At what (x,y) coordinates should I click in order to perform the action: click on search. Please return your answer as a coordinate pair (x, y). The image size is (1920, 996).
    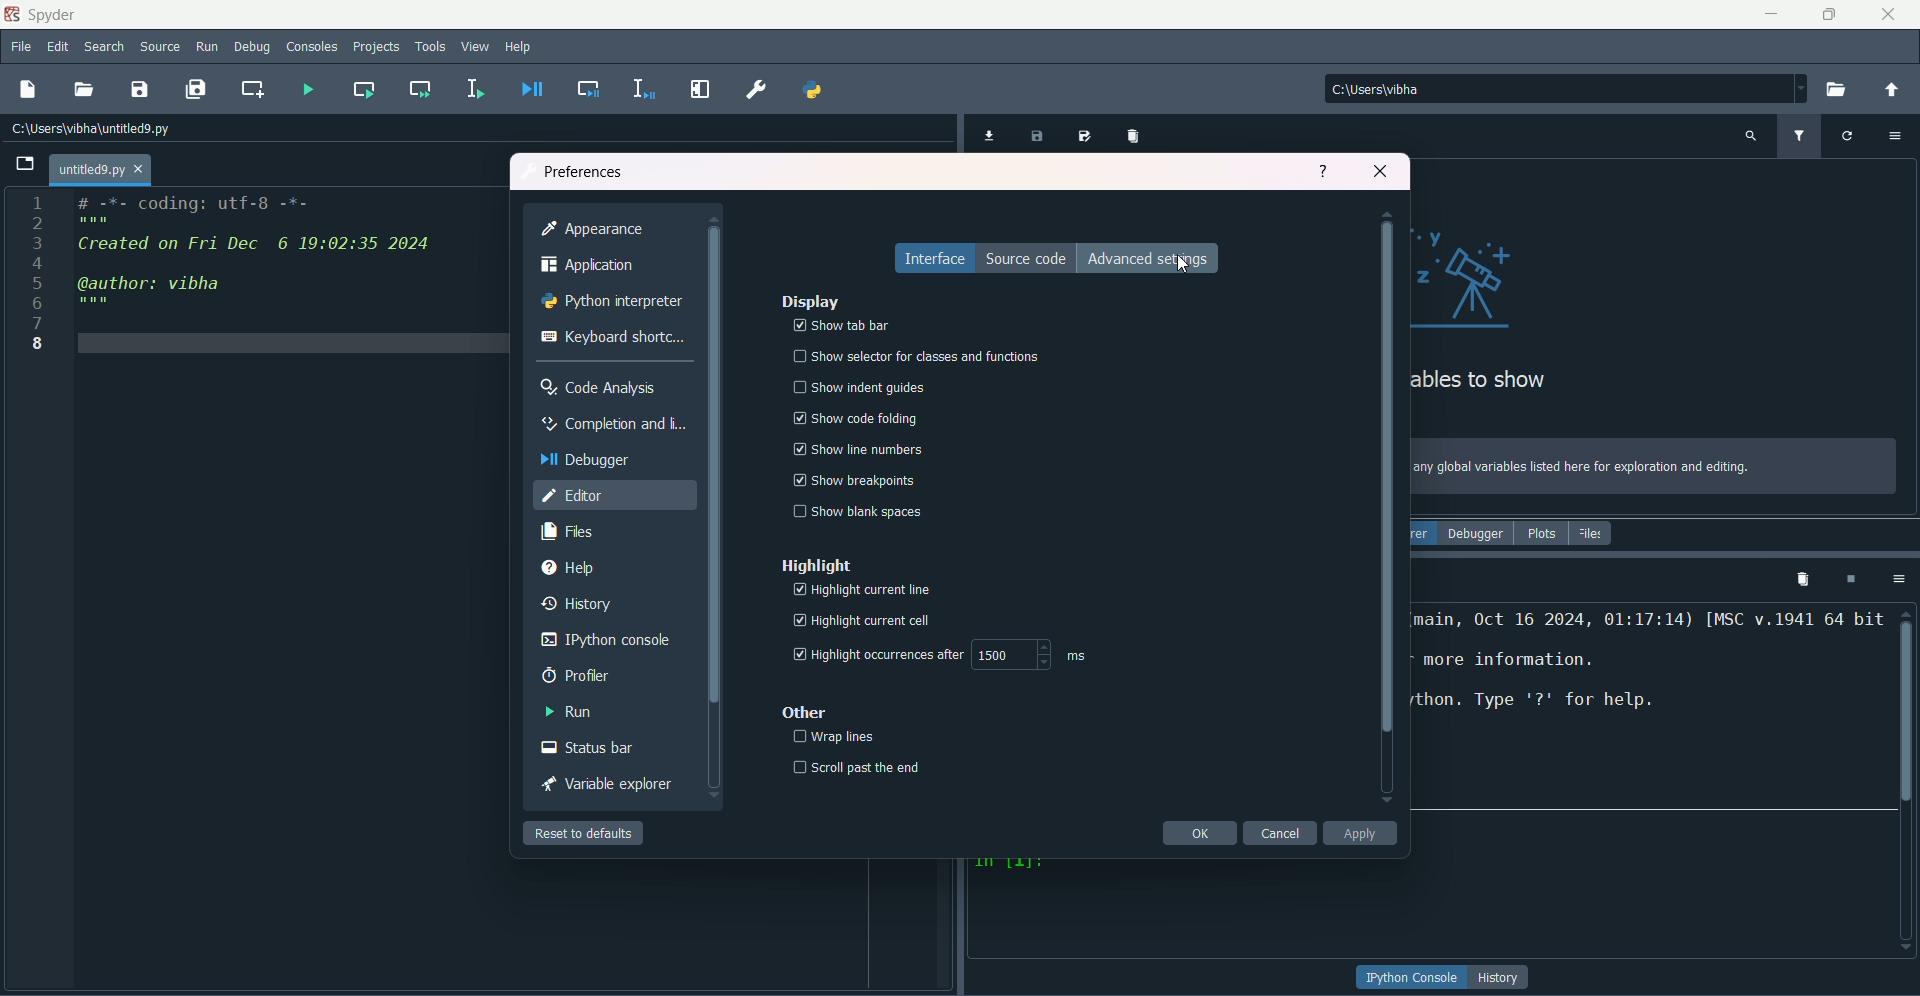
    Looking at the image, I should click on (104, 49).